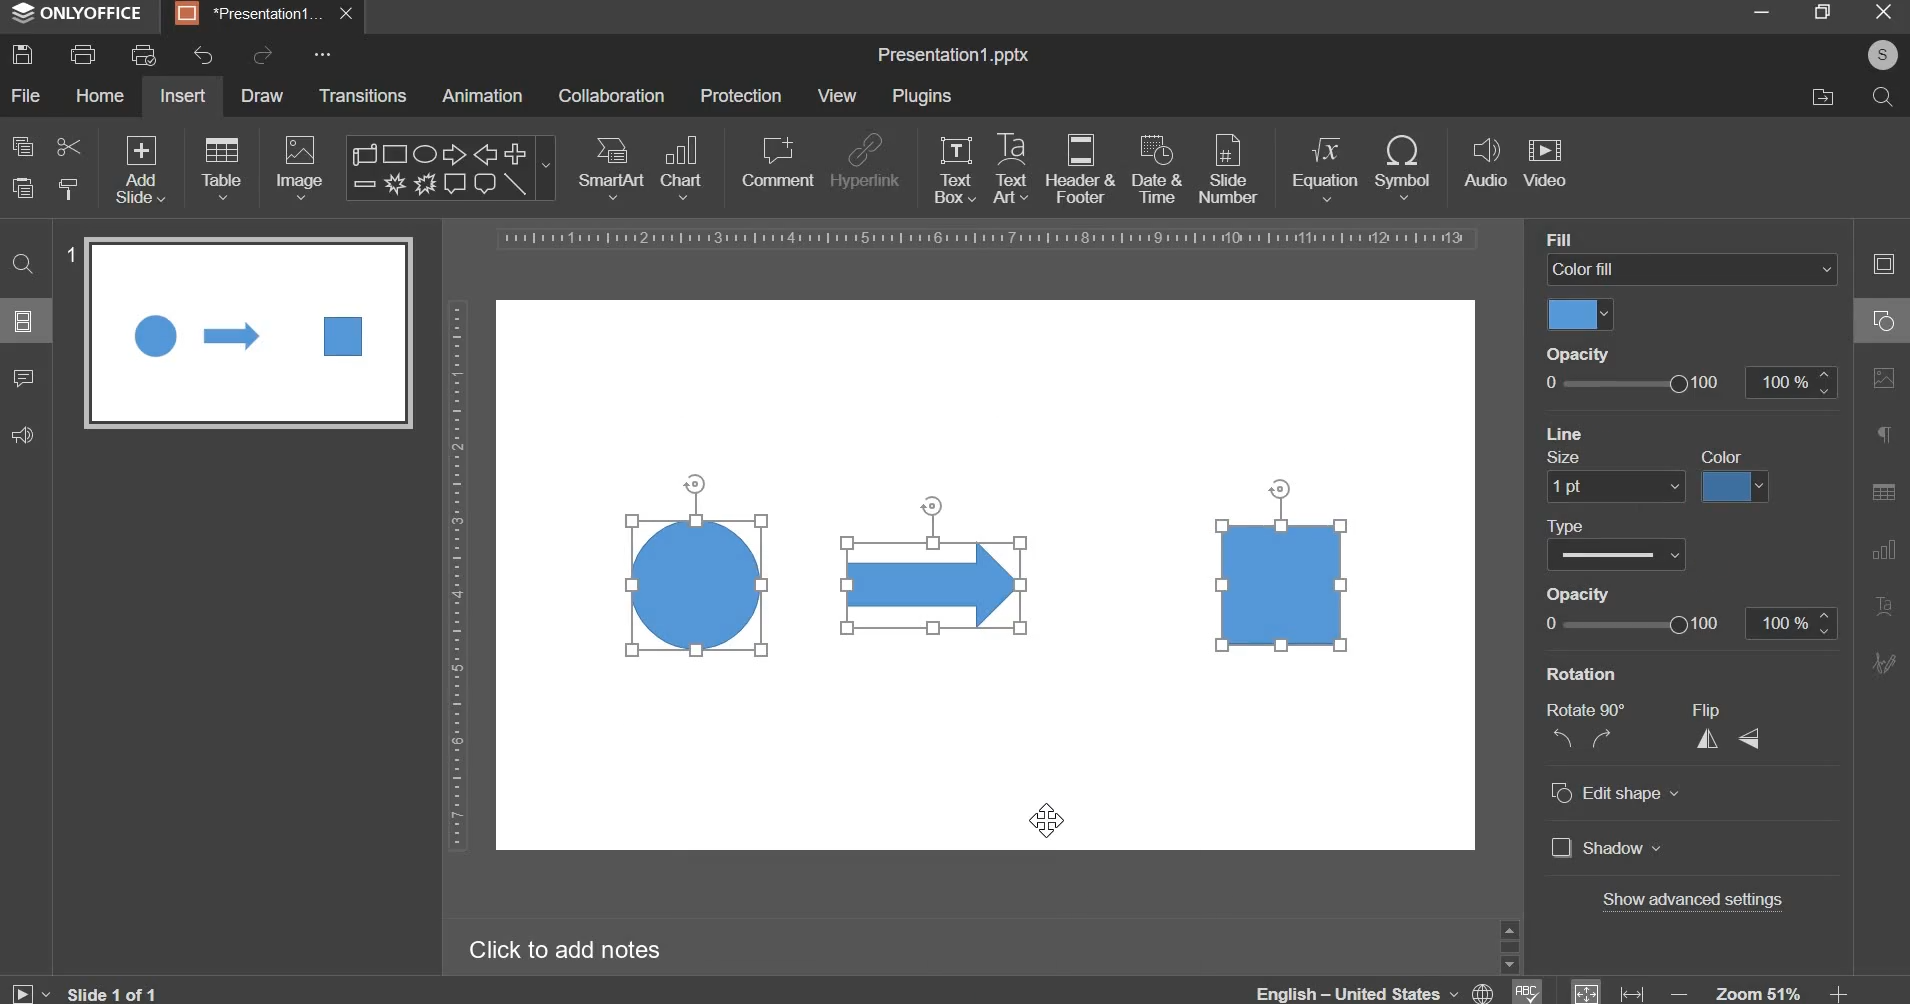 The width and height of the screenshot is (1910, 1004). I want to click on plugins, so click(921, 96).